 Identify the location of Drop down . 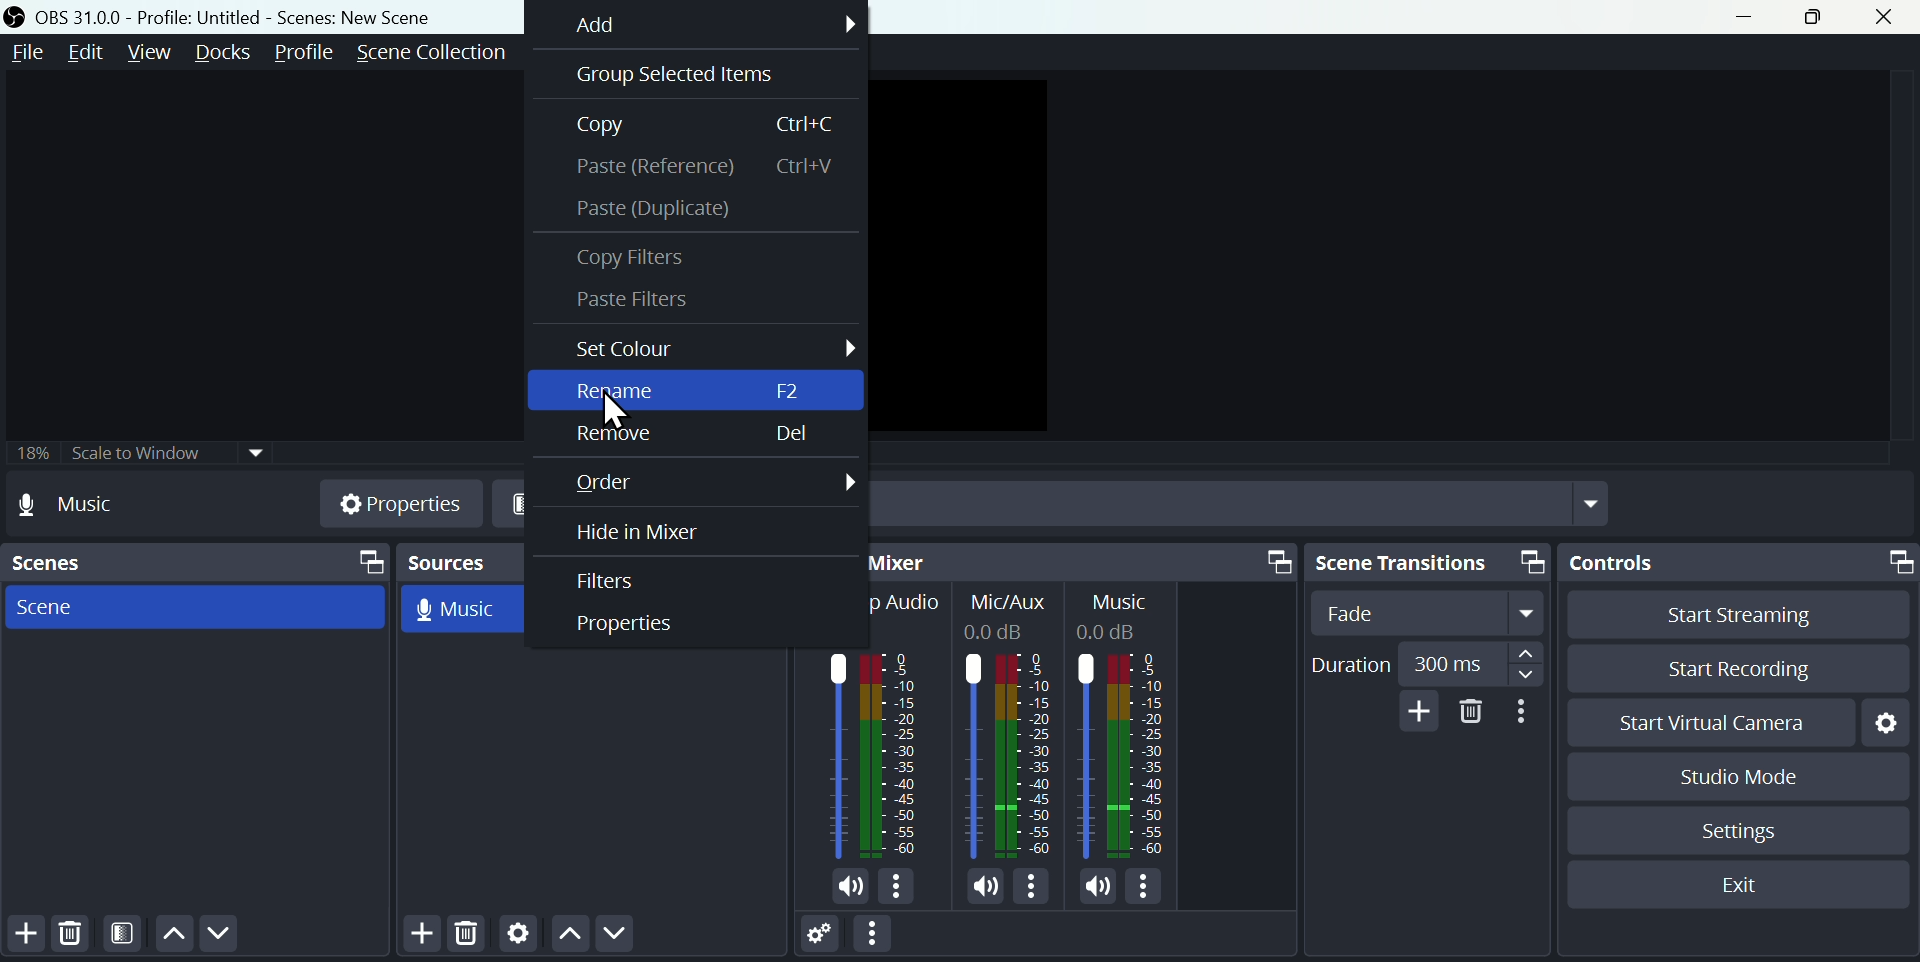
(1595, 503).